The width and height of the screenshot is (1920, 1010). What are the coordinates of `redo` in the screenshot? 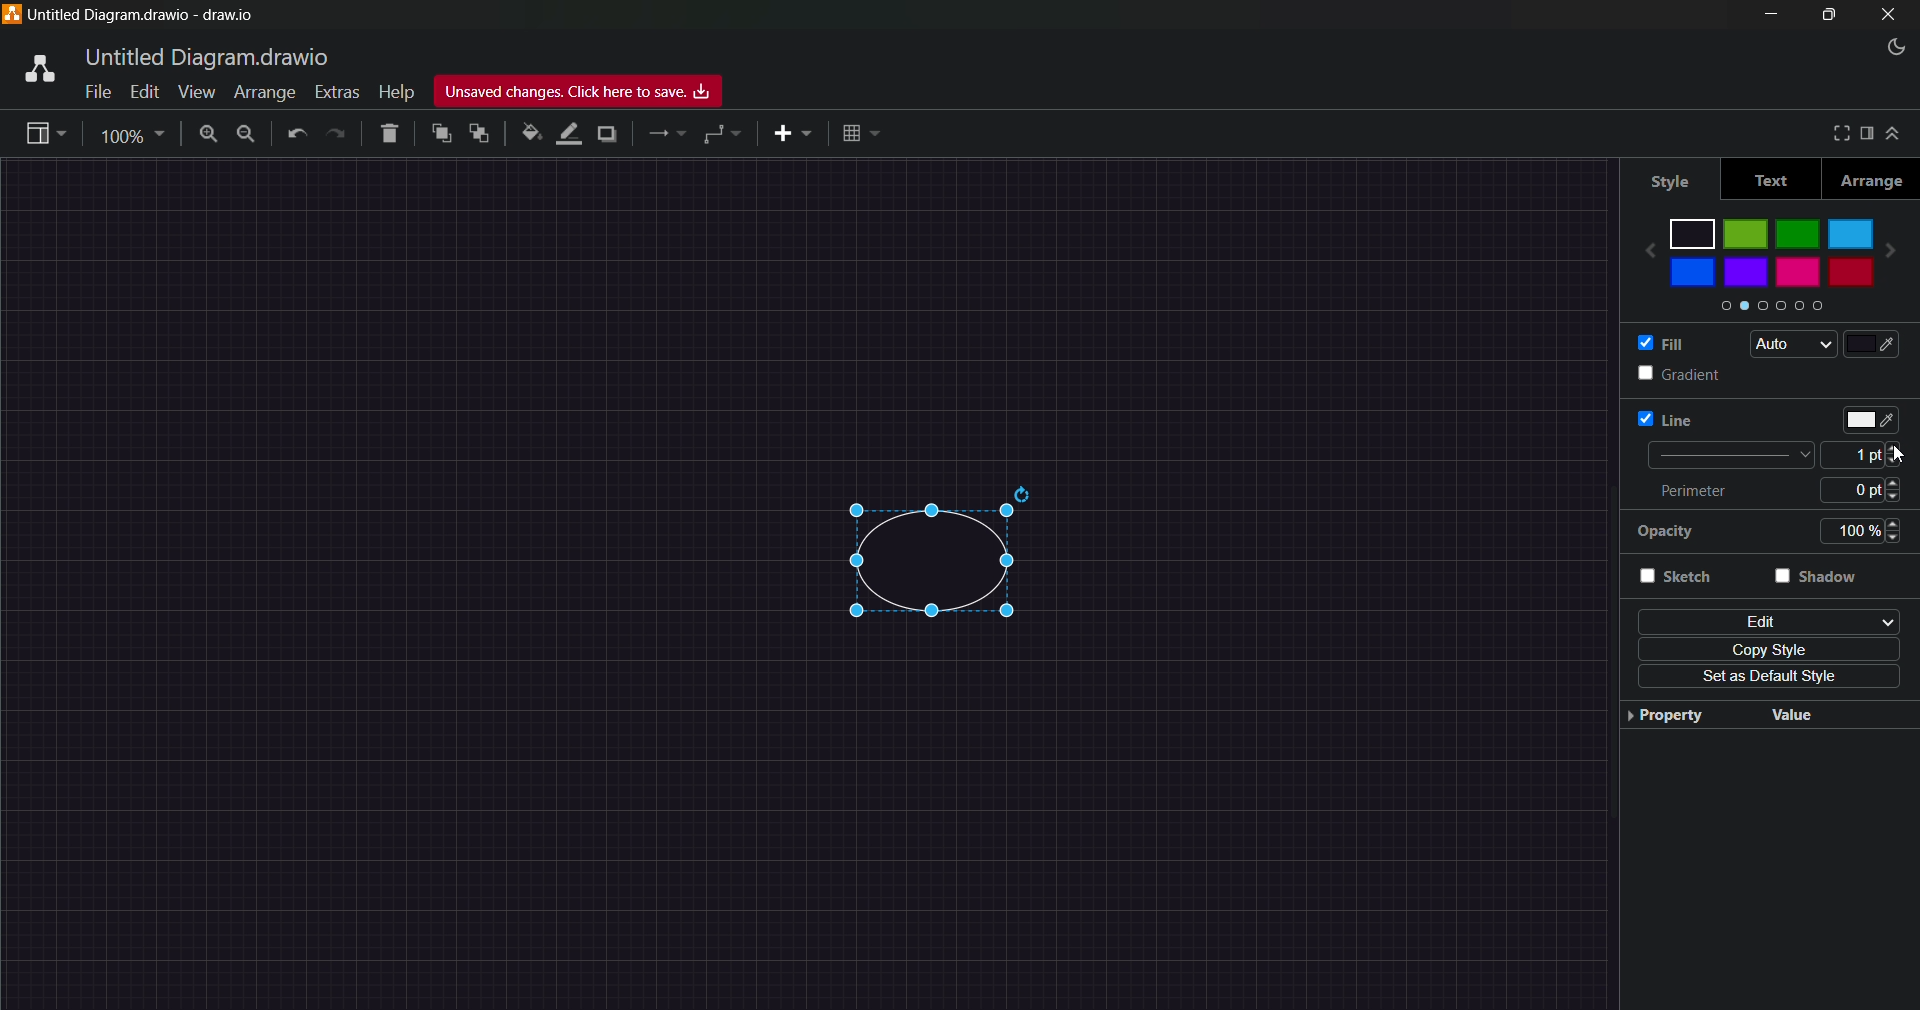 It's located at (336, 137).